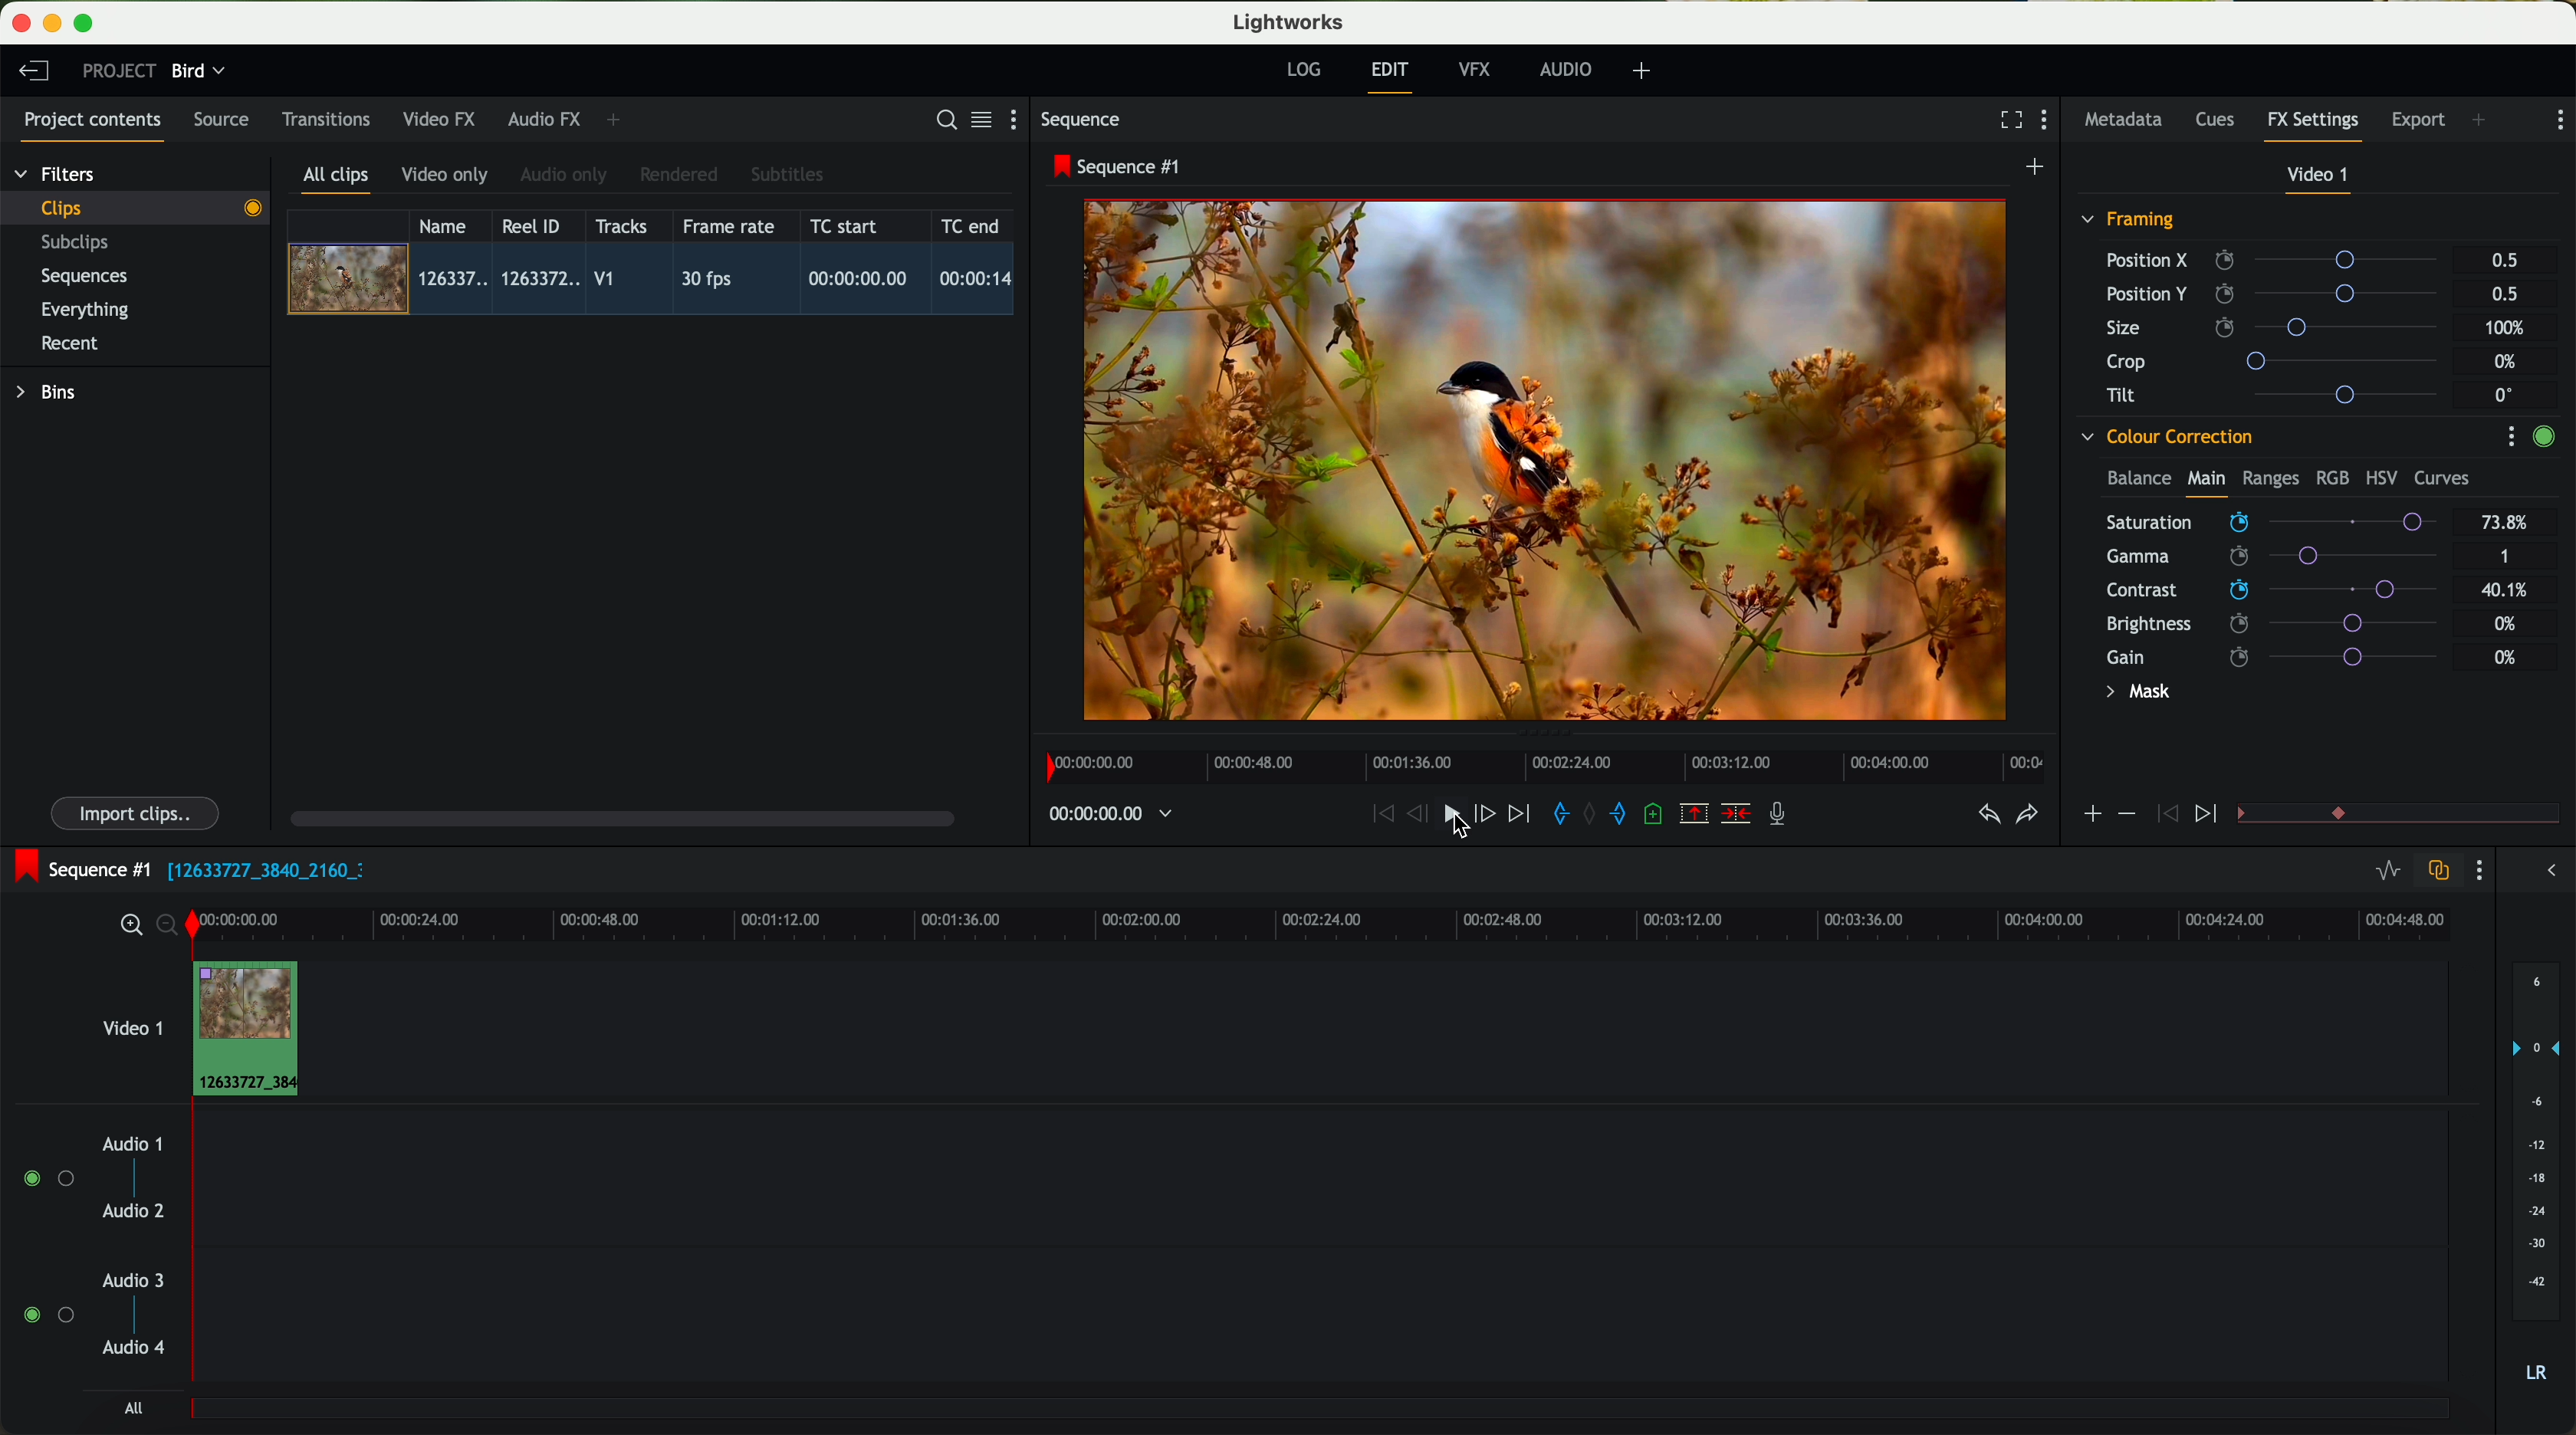  I want to click on enable, so click(2543, 439).